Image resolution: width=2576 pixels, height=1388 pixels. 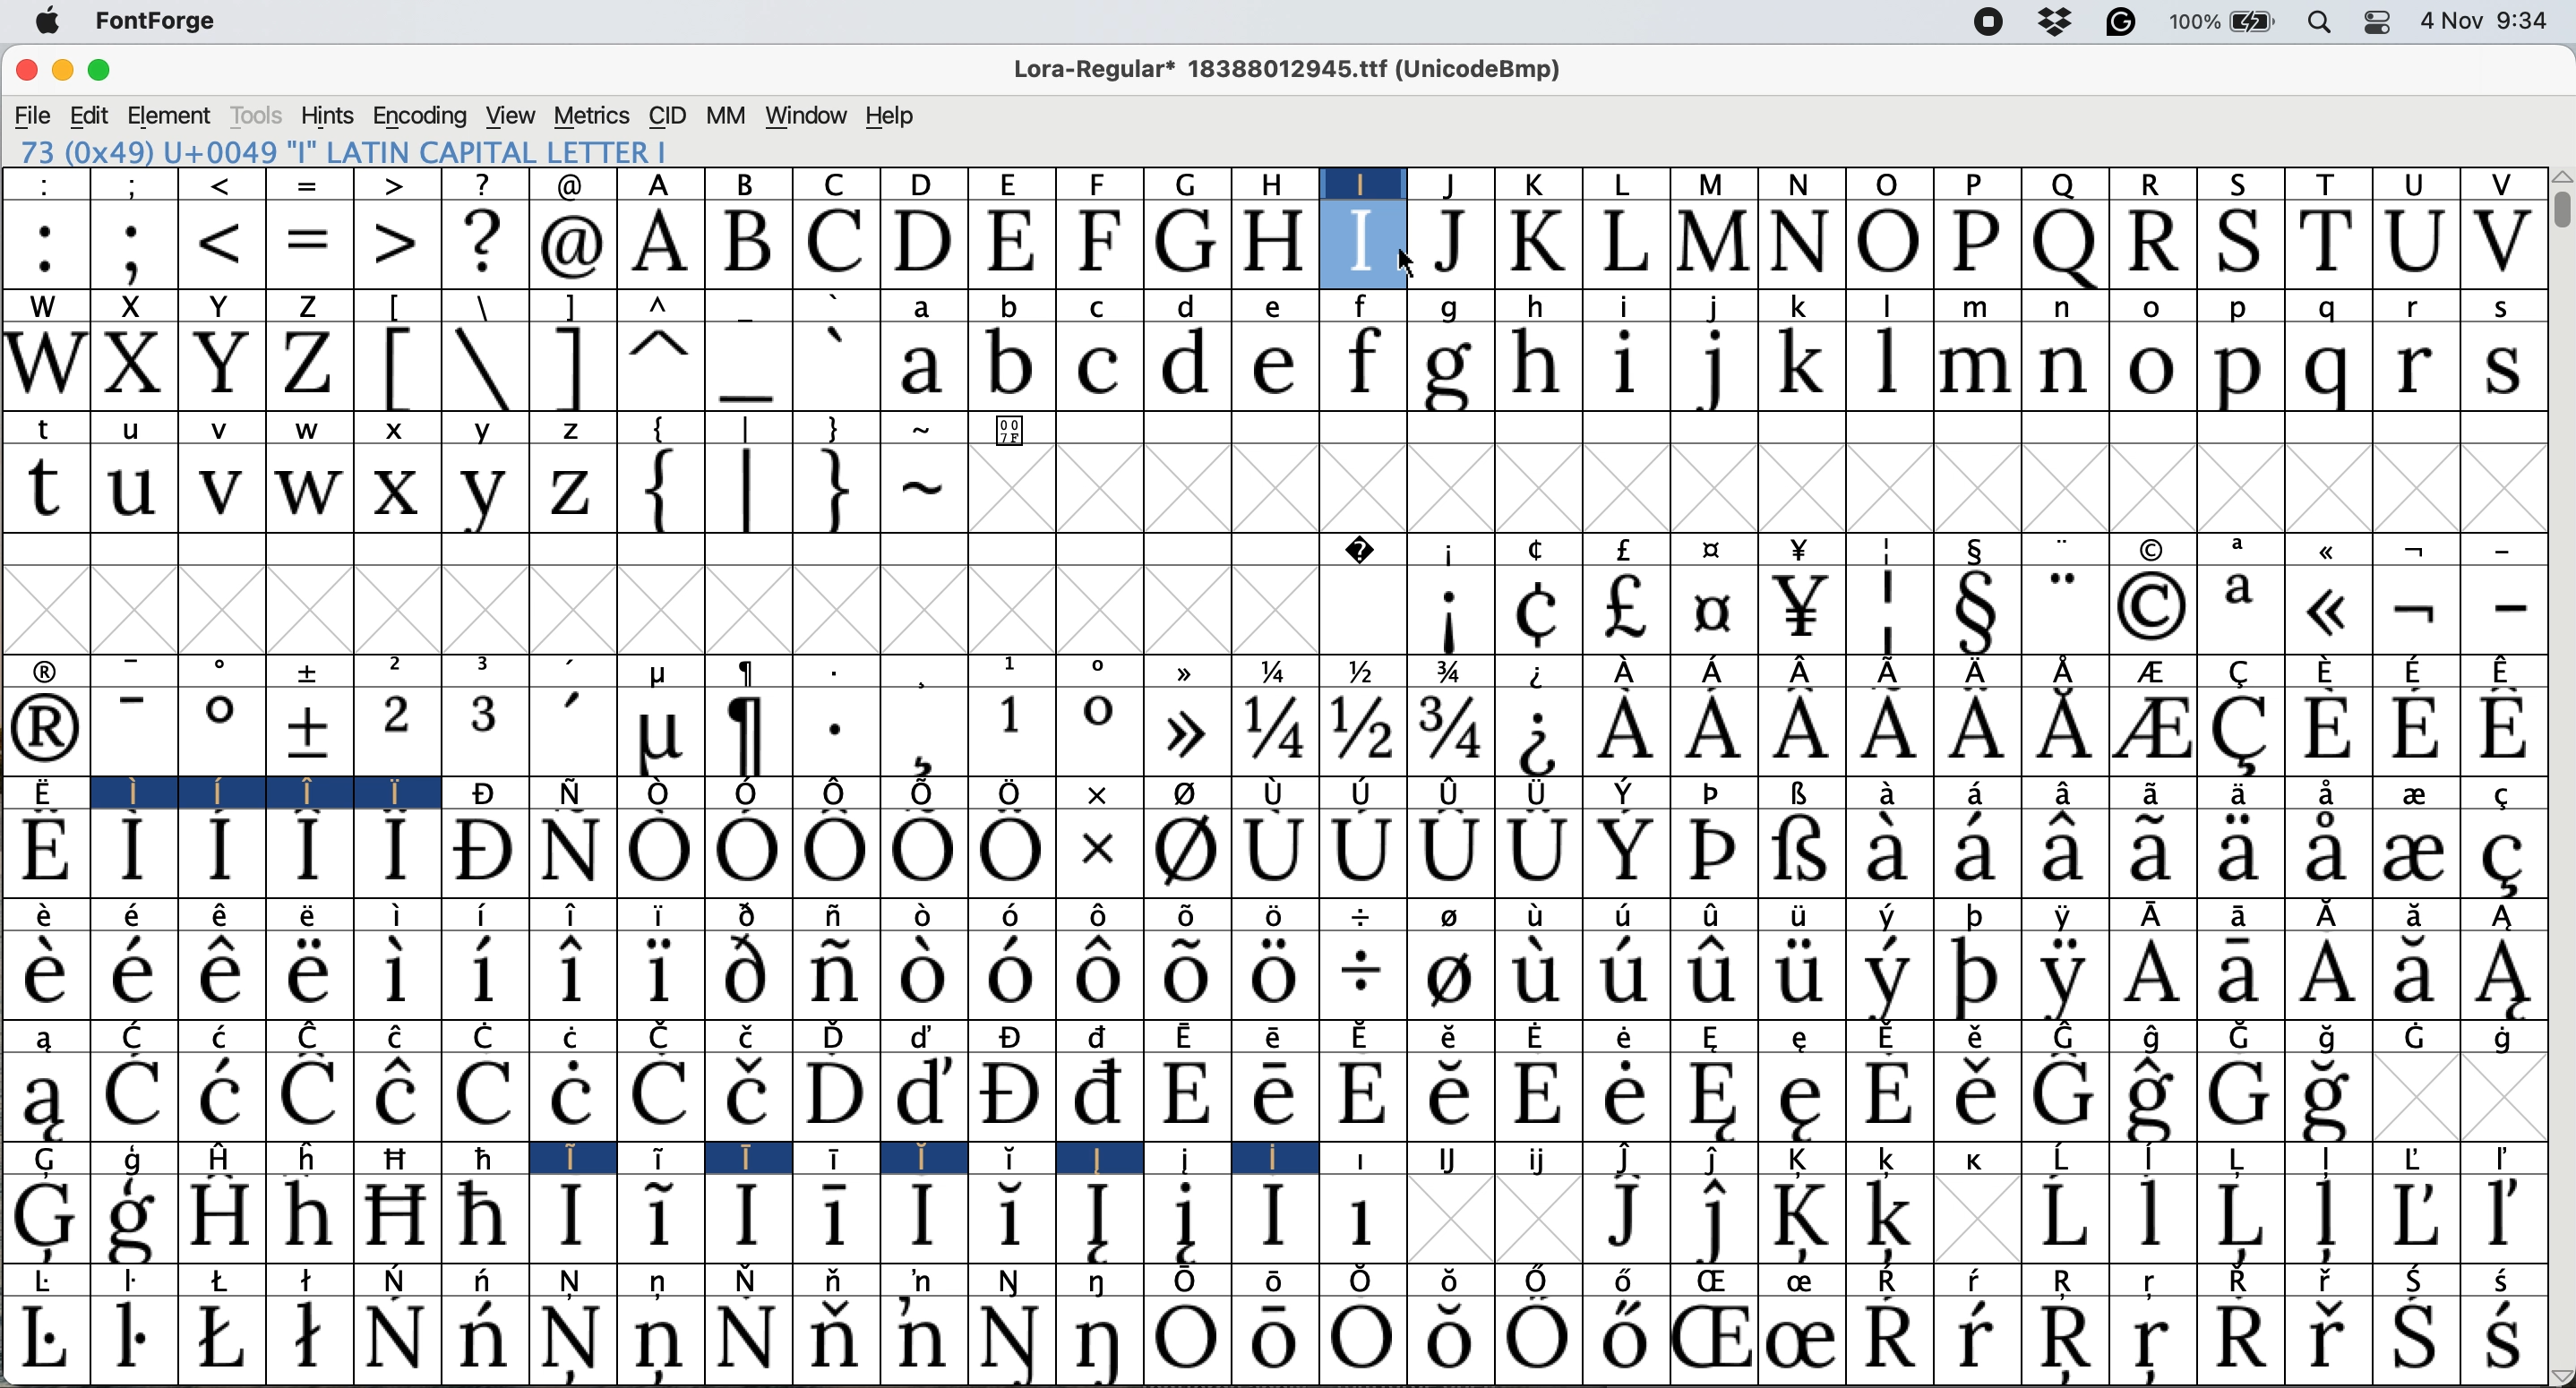 I want to click on Symbol, so click(x=488, y=1278).